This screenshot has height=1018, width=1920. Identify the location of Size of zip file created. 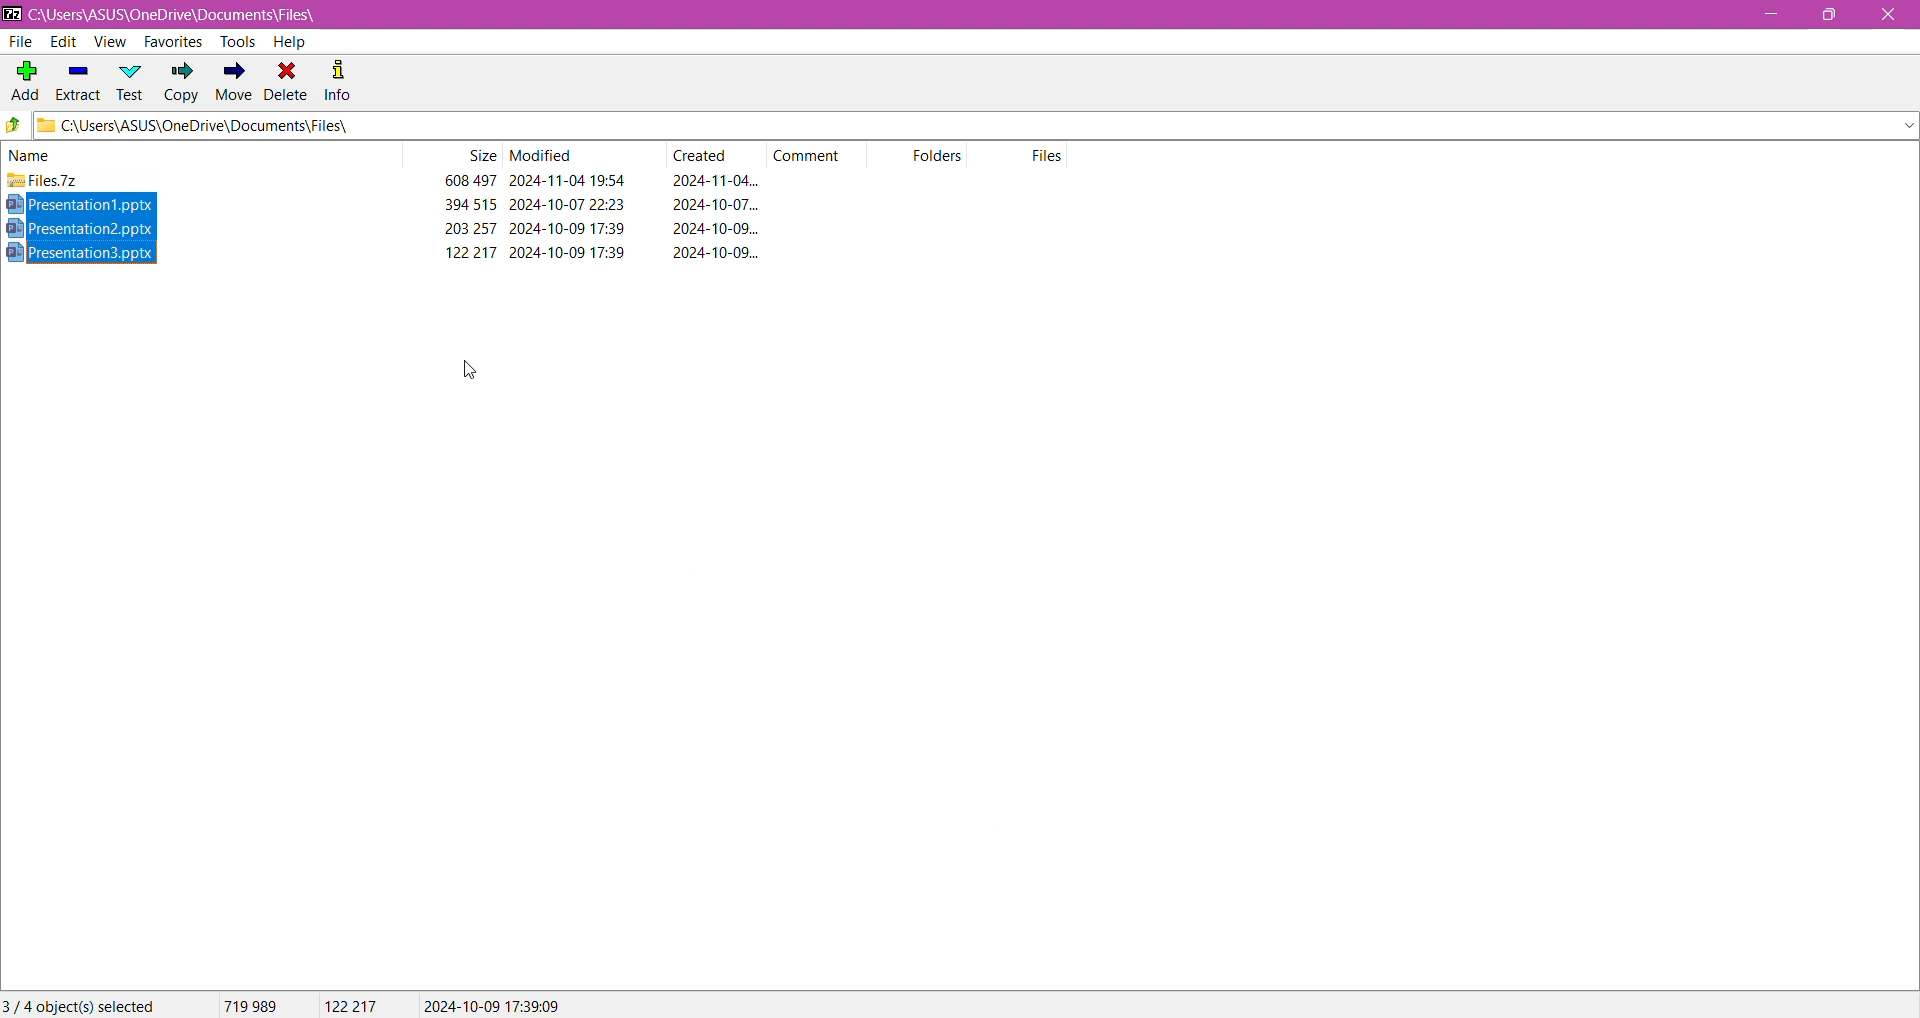
(462, 181).